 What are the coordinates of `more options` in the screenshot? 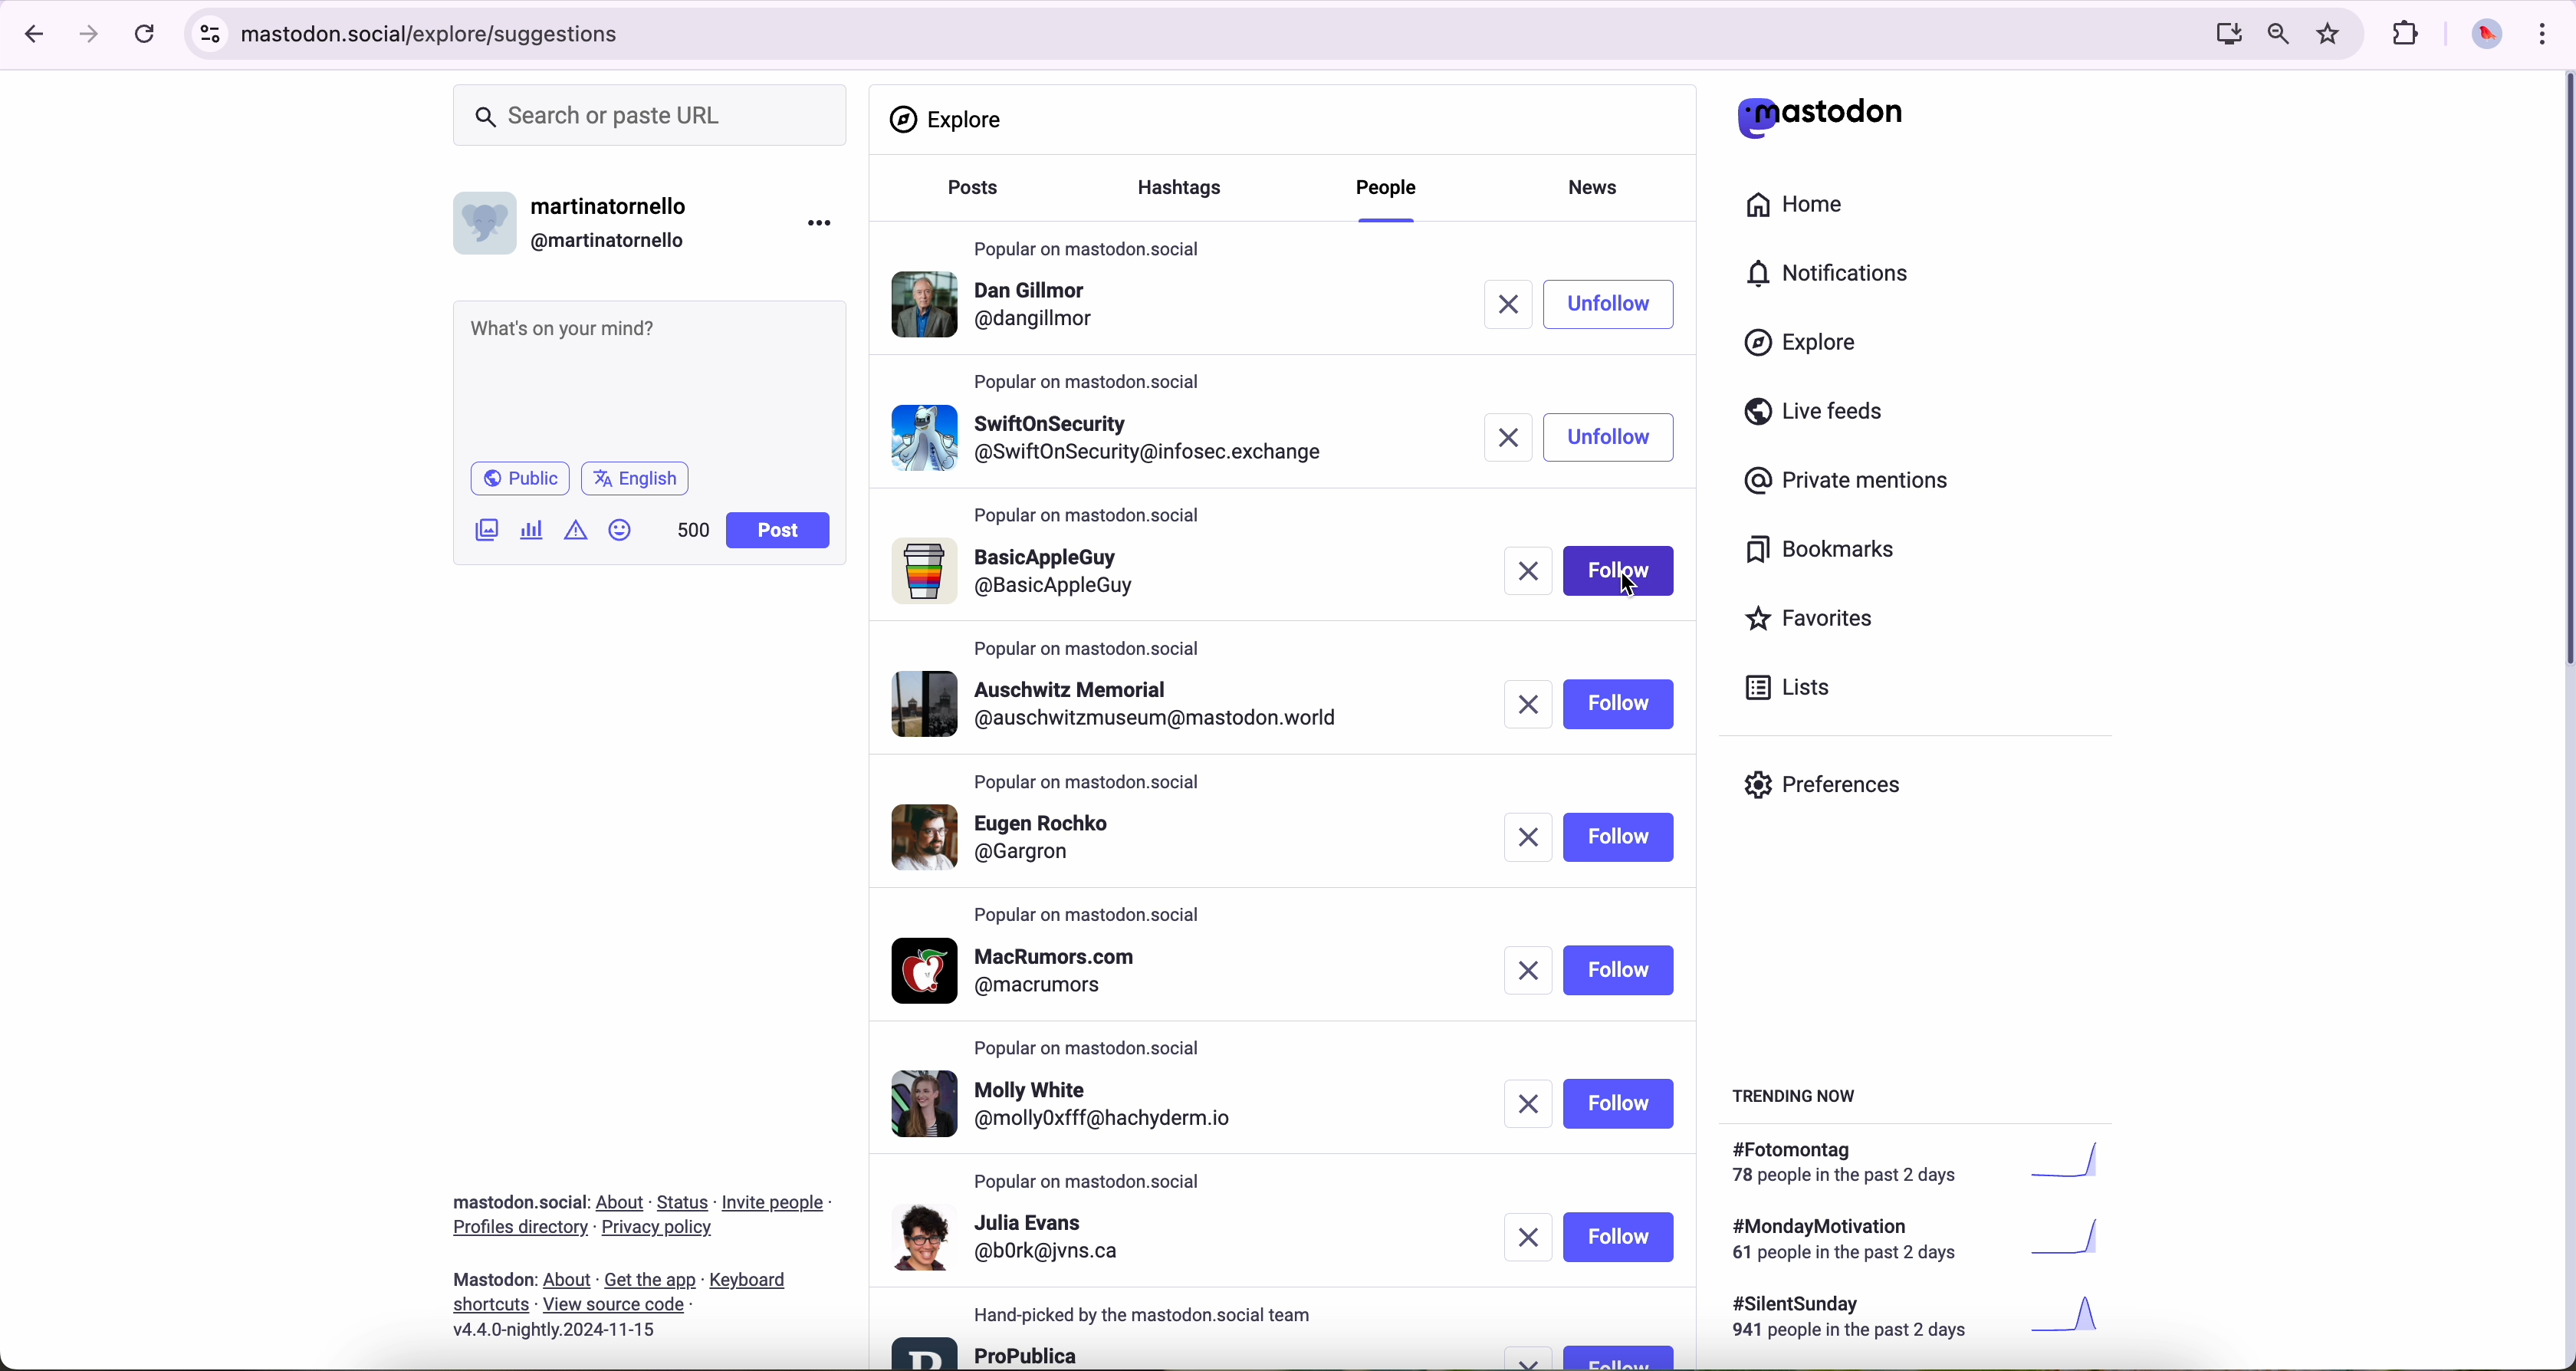 It's located at (824, 222).